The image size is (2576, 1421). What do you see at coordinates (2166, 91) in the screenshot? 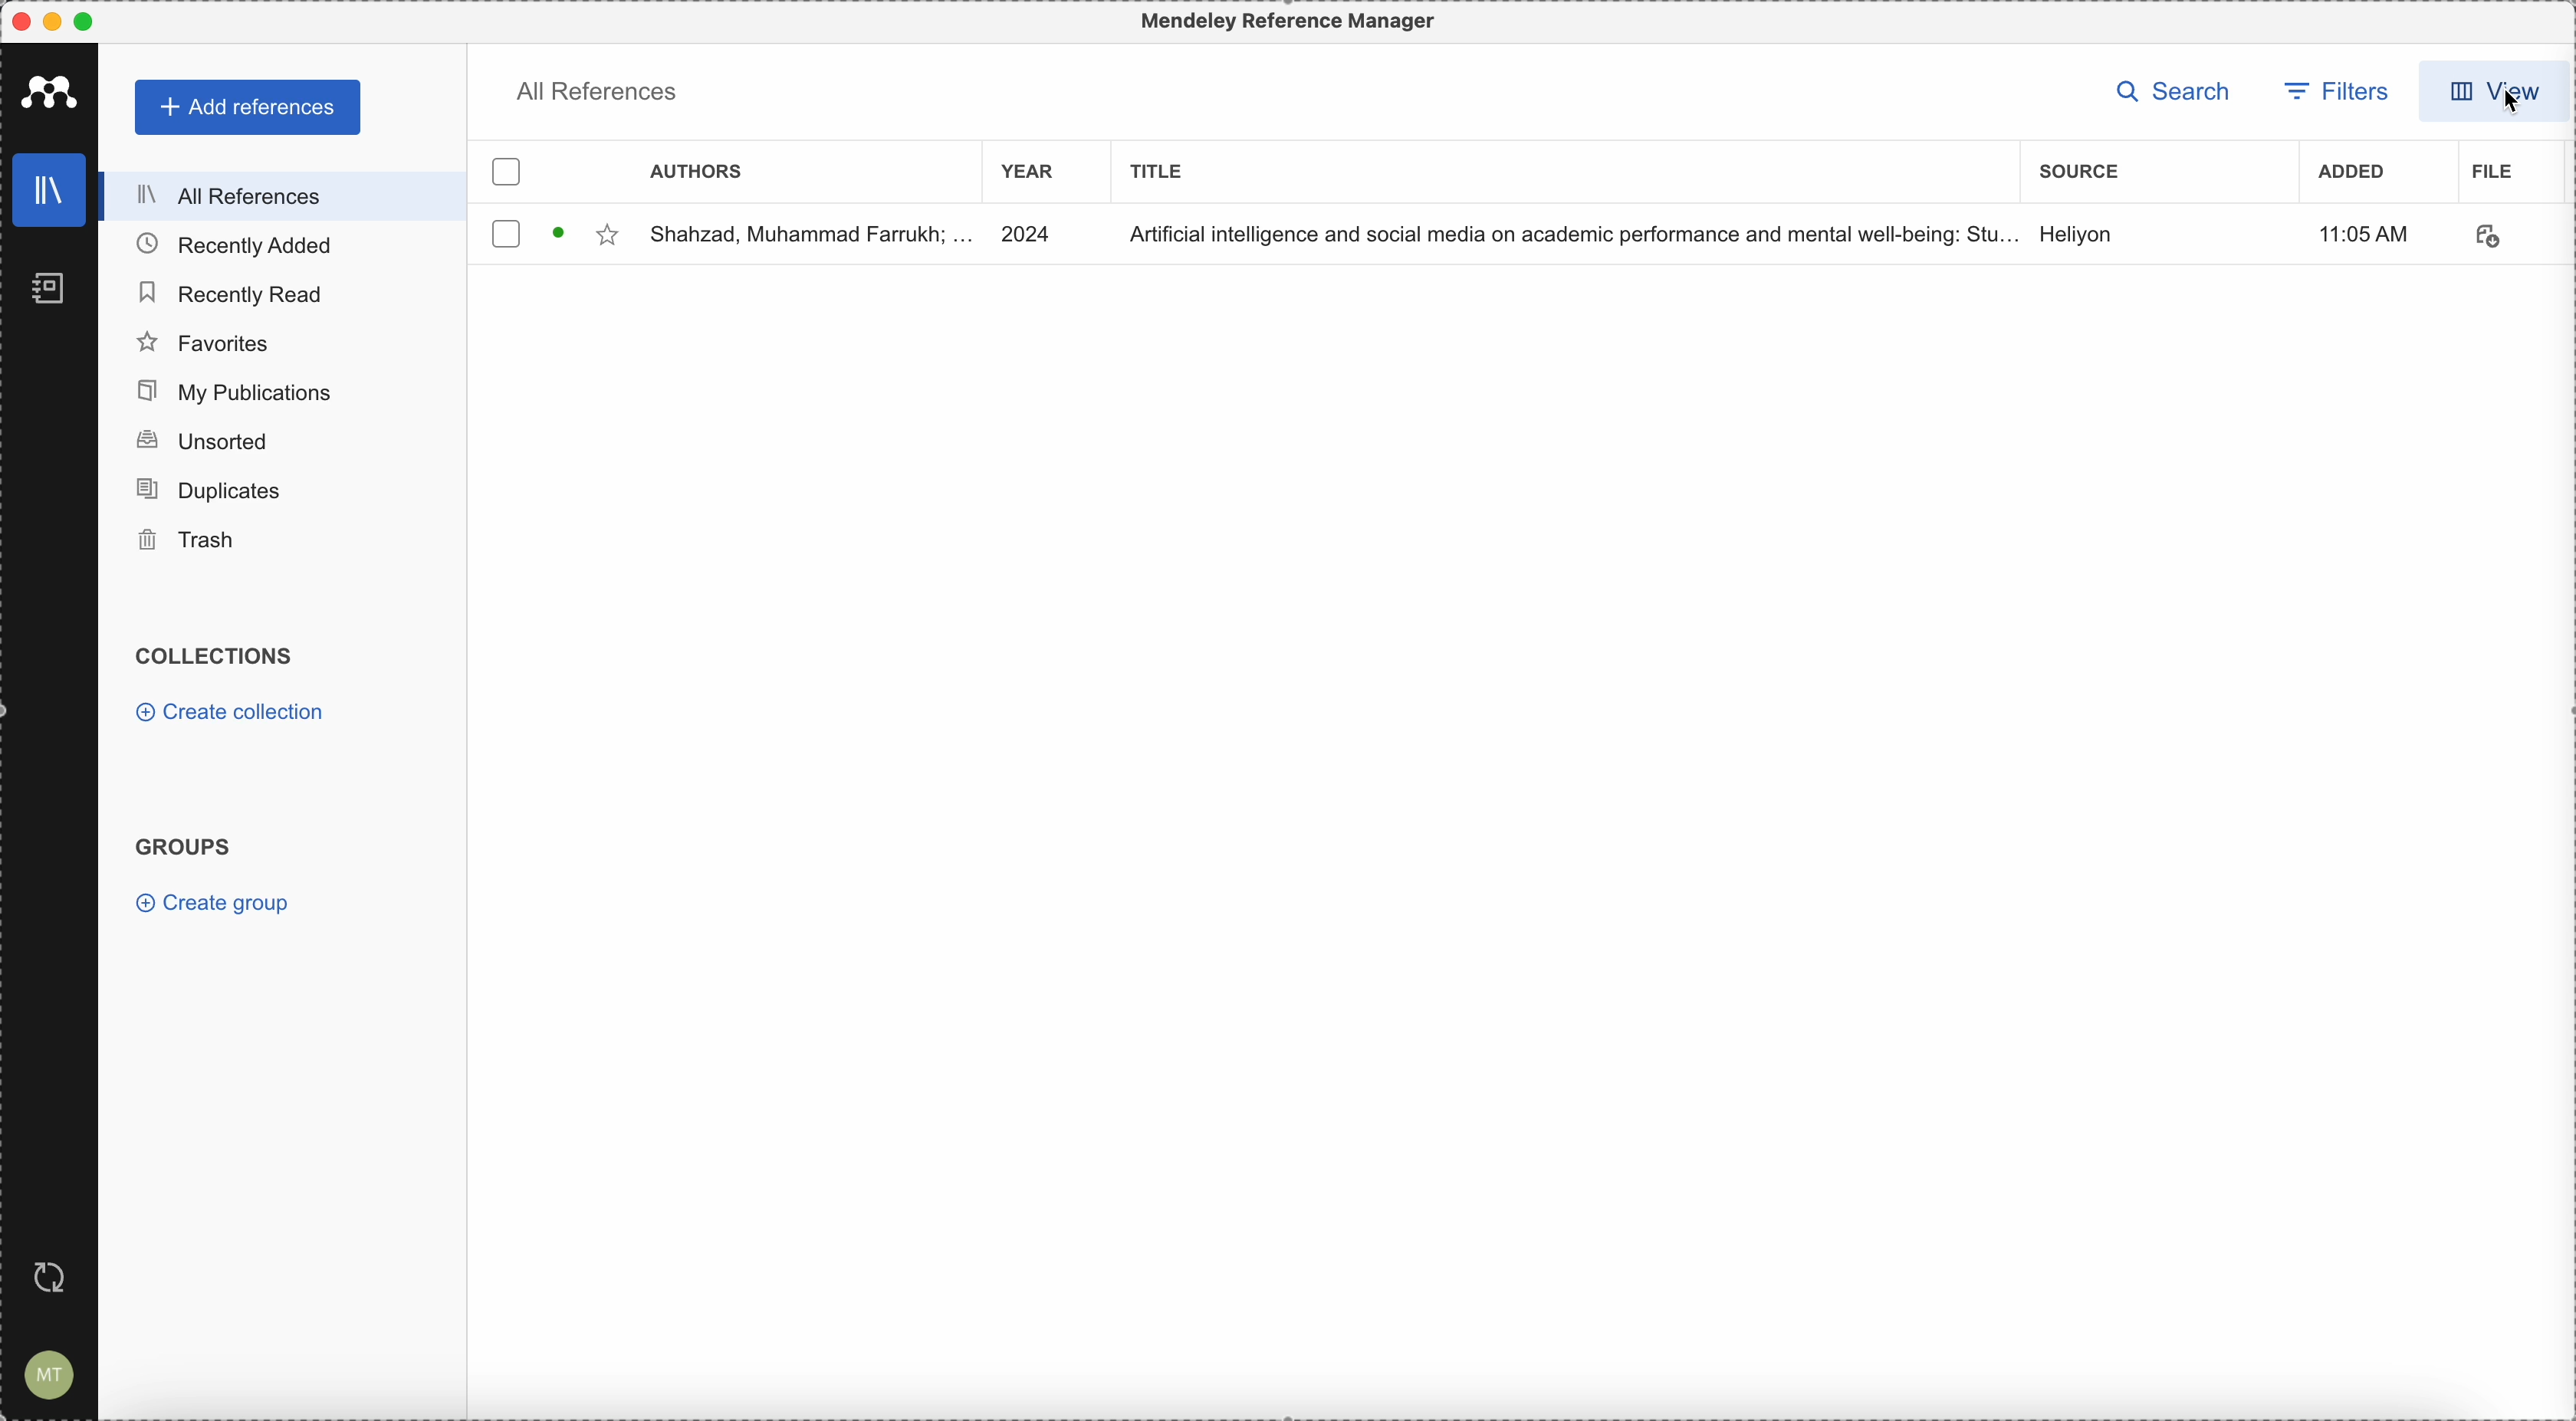
I see `search` at bounding box center [2166, 91].